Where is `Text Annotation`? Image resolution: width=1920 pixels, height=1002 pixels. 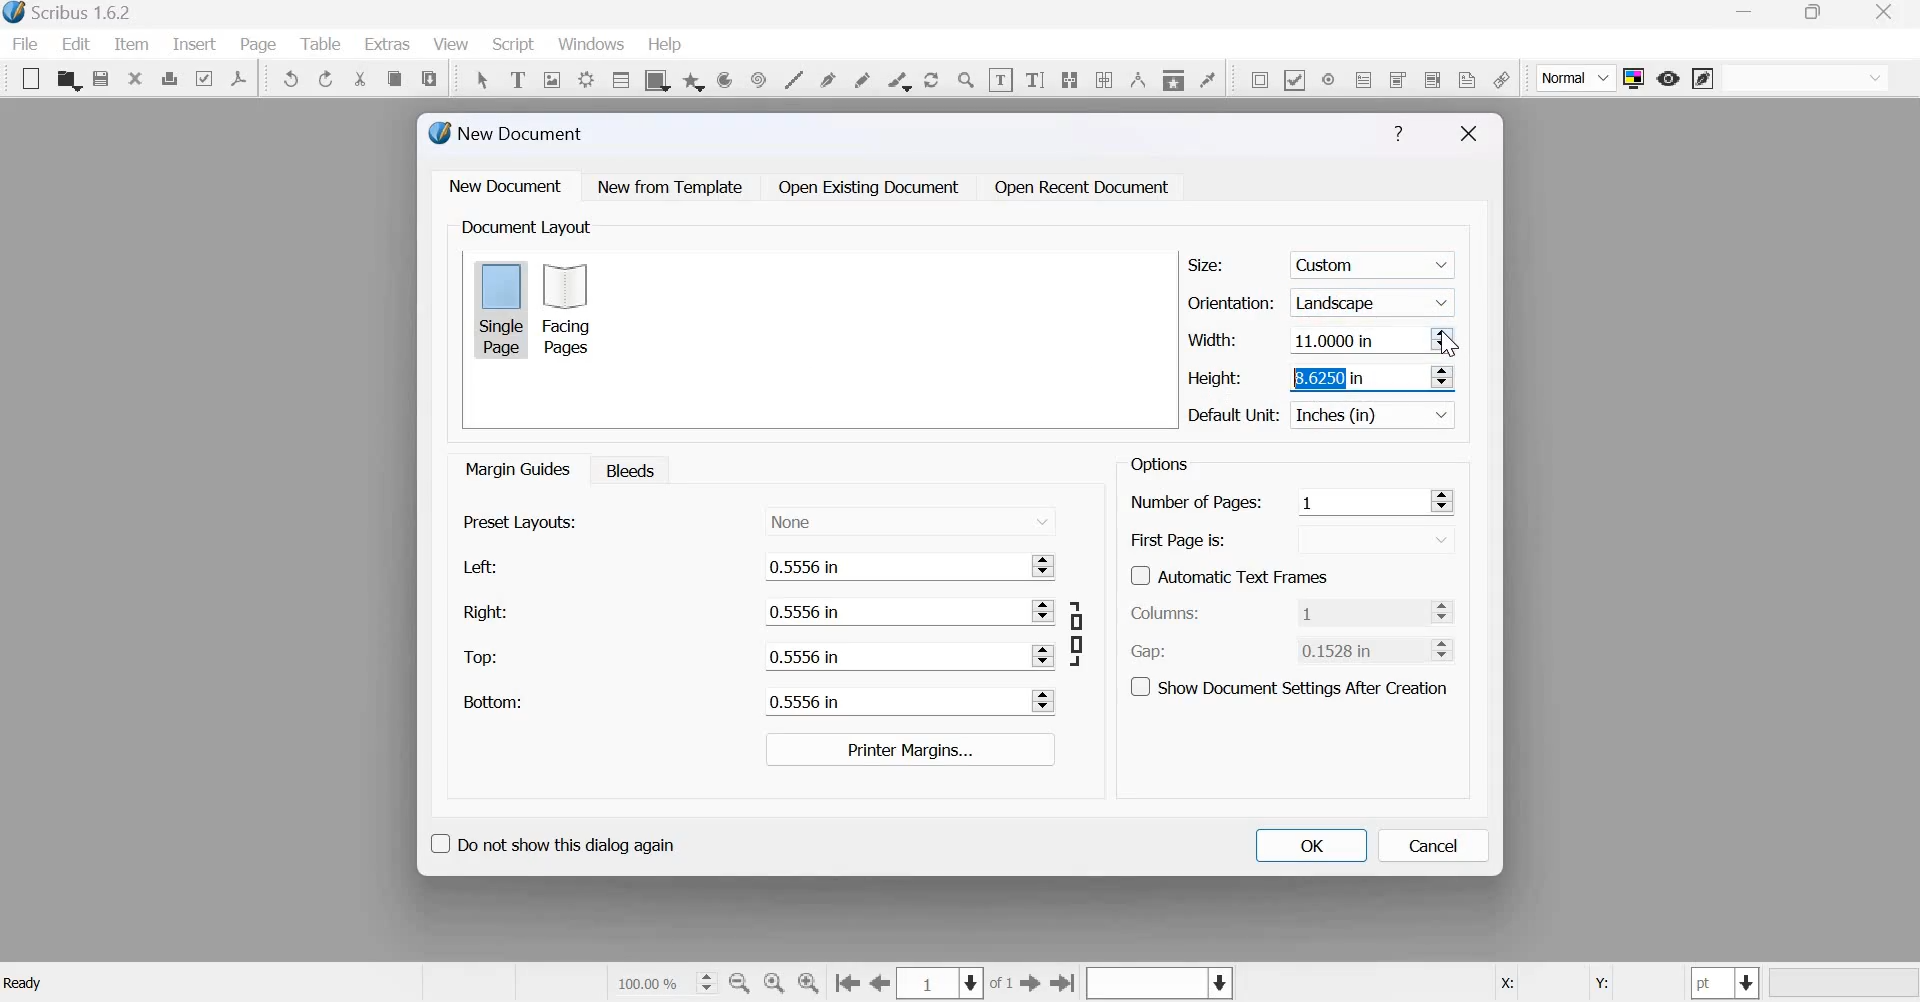
Text Annotation is located at coordinates (1467, 79).